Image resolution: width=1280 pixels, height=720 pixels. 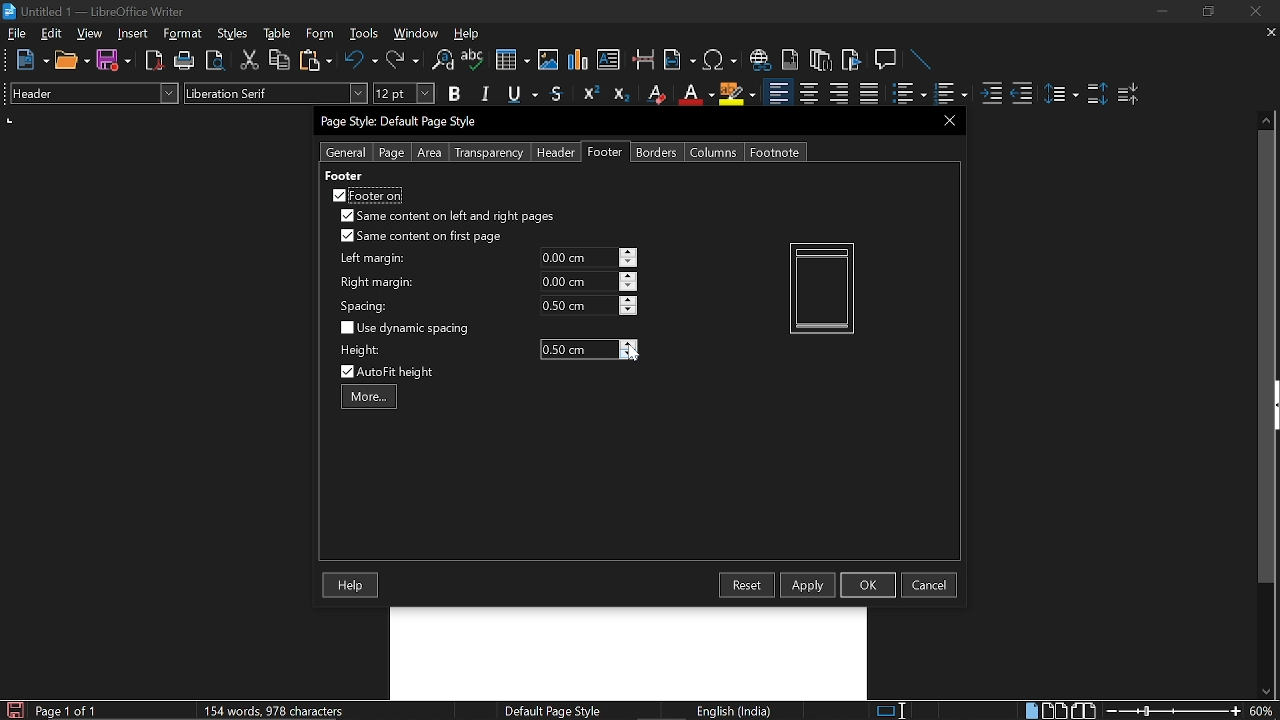 What do you see at coordinates (577, 258) in the screenshot?
I see `line margin Line margin` at bounding box center [577, 258].